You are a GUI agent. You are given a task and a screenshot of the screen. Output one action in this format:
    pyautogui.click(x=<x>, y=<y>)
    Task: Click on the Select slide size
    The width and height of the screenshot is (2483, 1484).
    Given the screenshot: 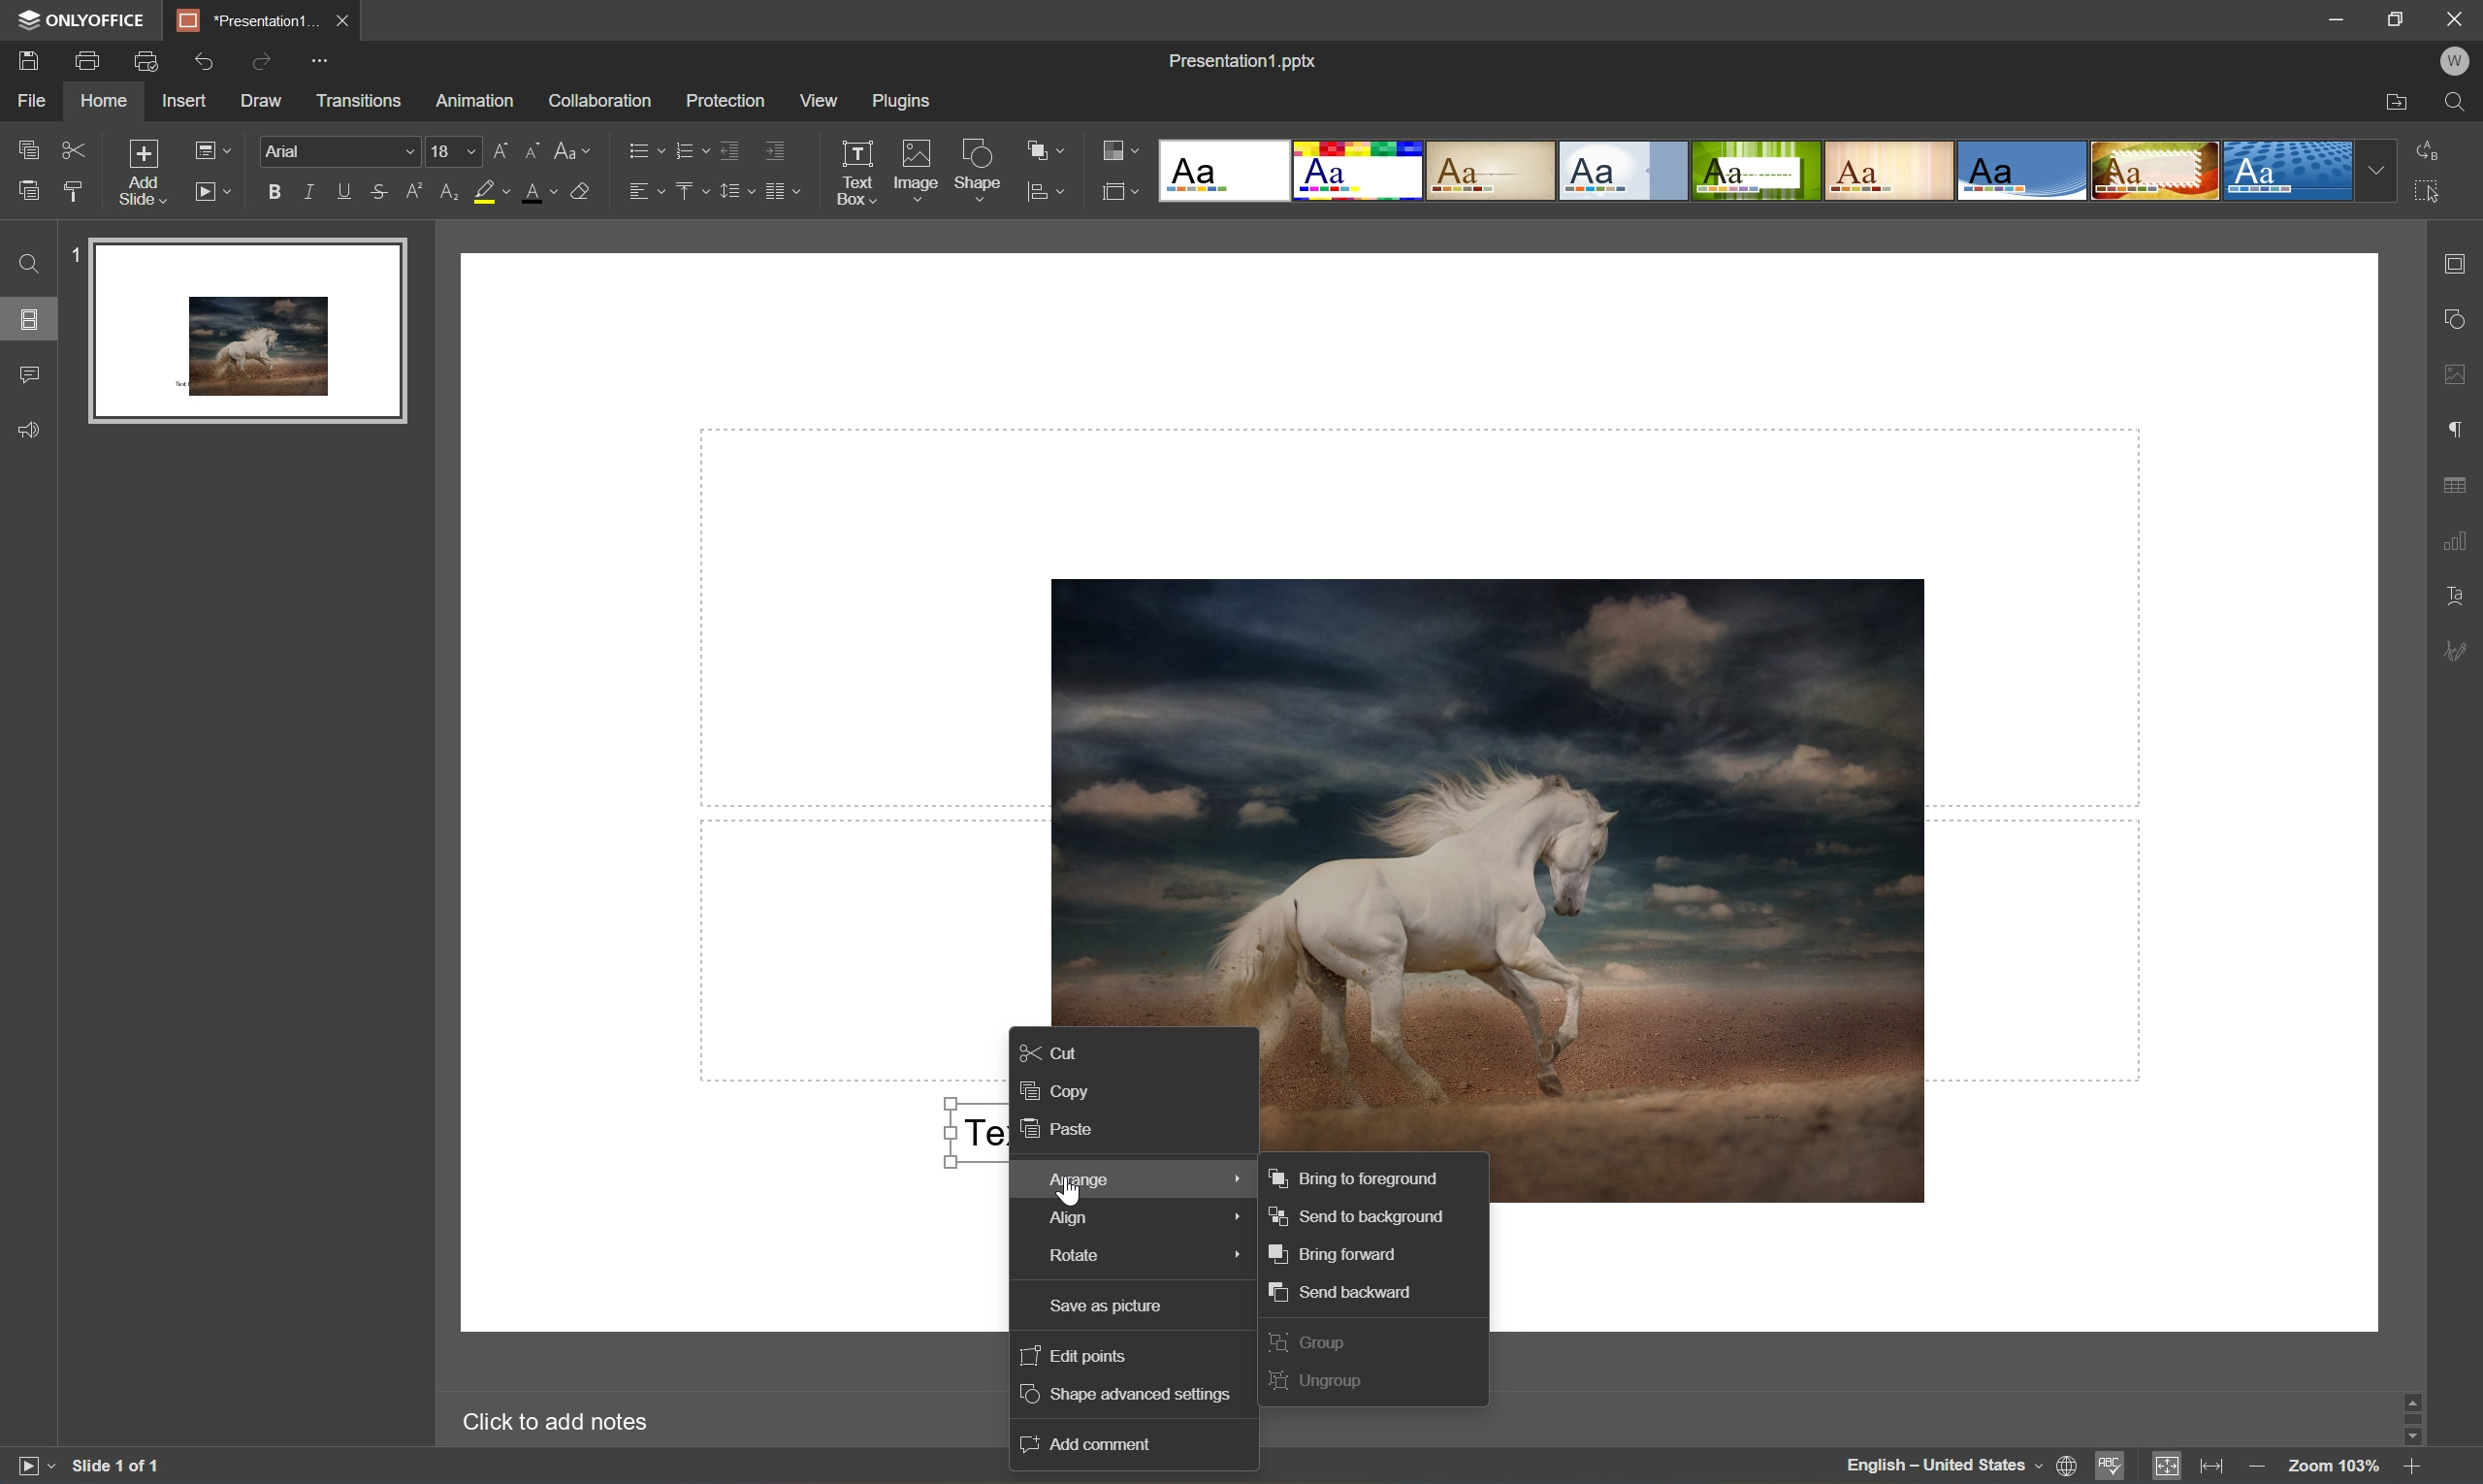 What is the action you would take?
    pyautogui.click(x=1122, y=193)
    